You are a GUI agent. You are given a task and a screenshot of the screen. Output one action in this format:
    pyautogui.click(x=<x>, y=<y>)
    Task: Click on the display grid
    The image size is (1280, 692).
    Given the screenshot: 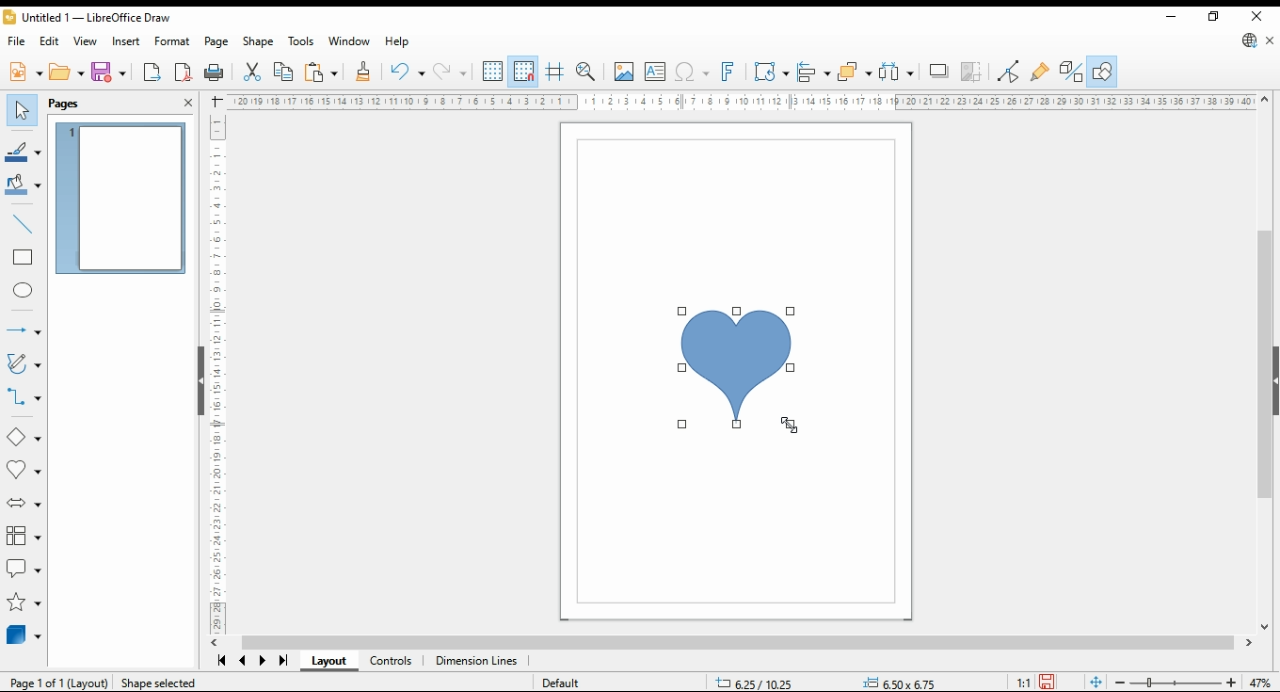 What is the action you would take?
    pyautogui.click(x=493, y=72)
    